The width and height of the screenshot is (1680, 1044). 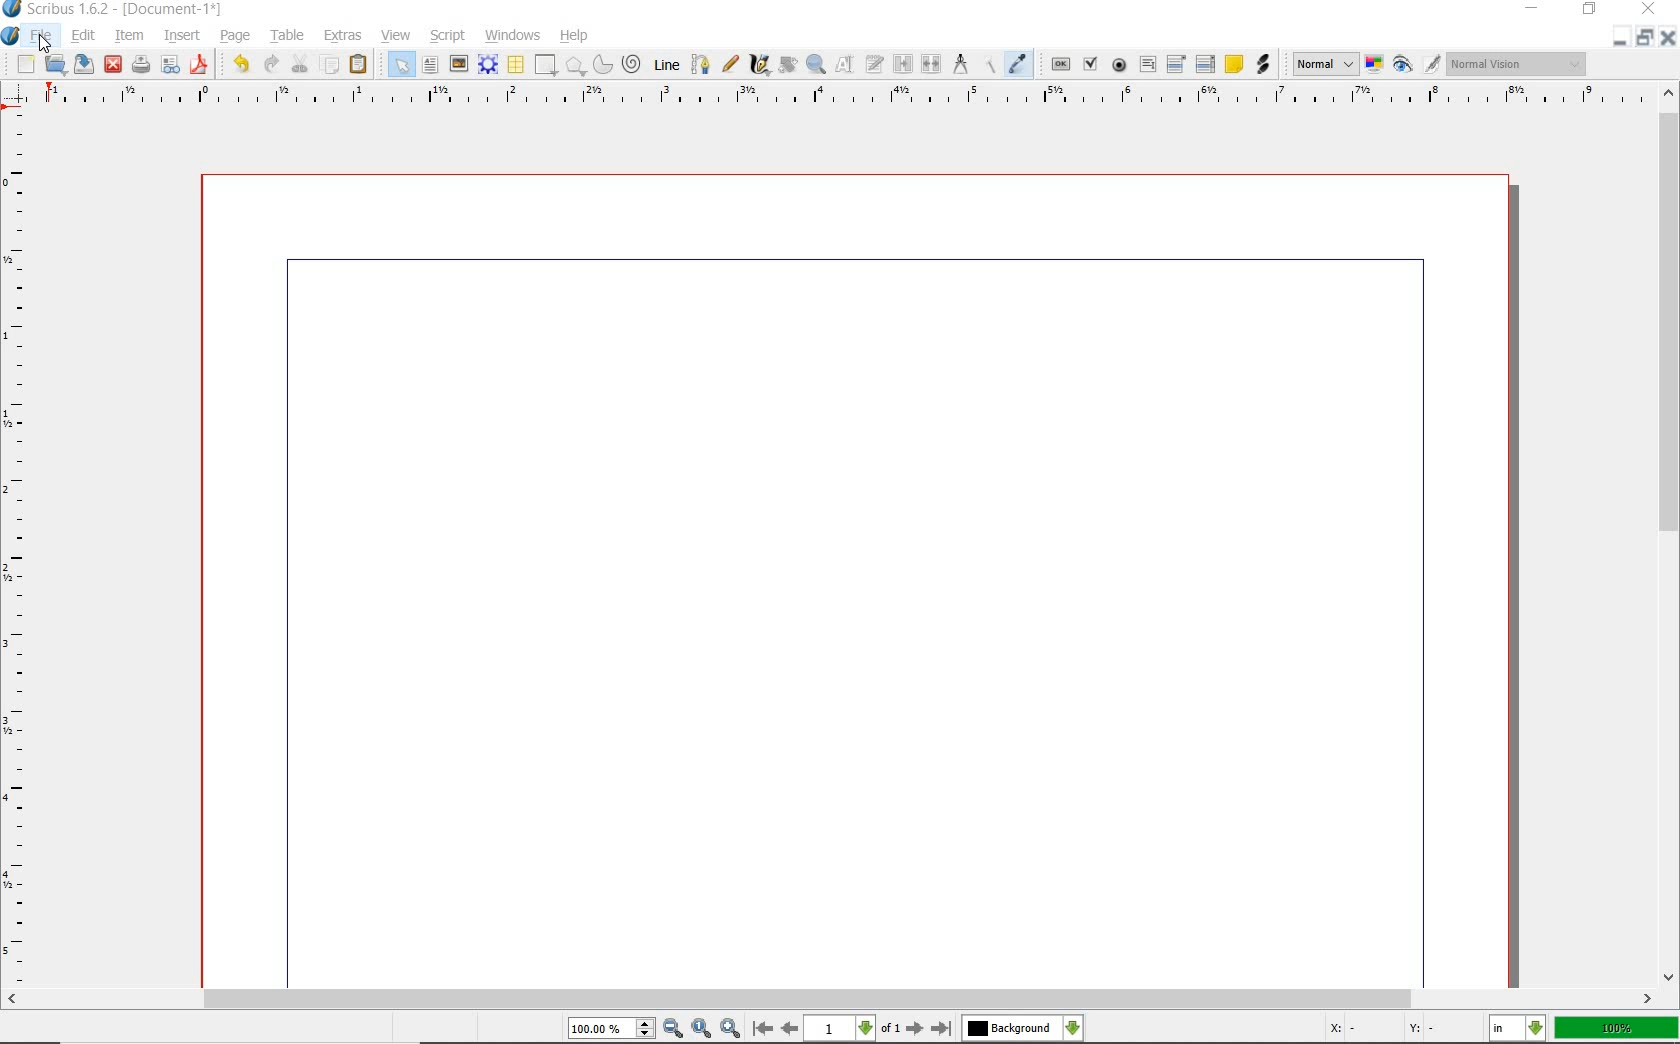 What do you see at coordinates (1618, 38) in the screenshot?
I see `restore` at bounding box center [1618, 38].